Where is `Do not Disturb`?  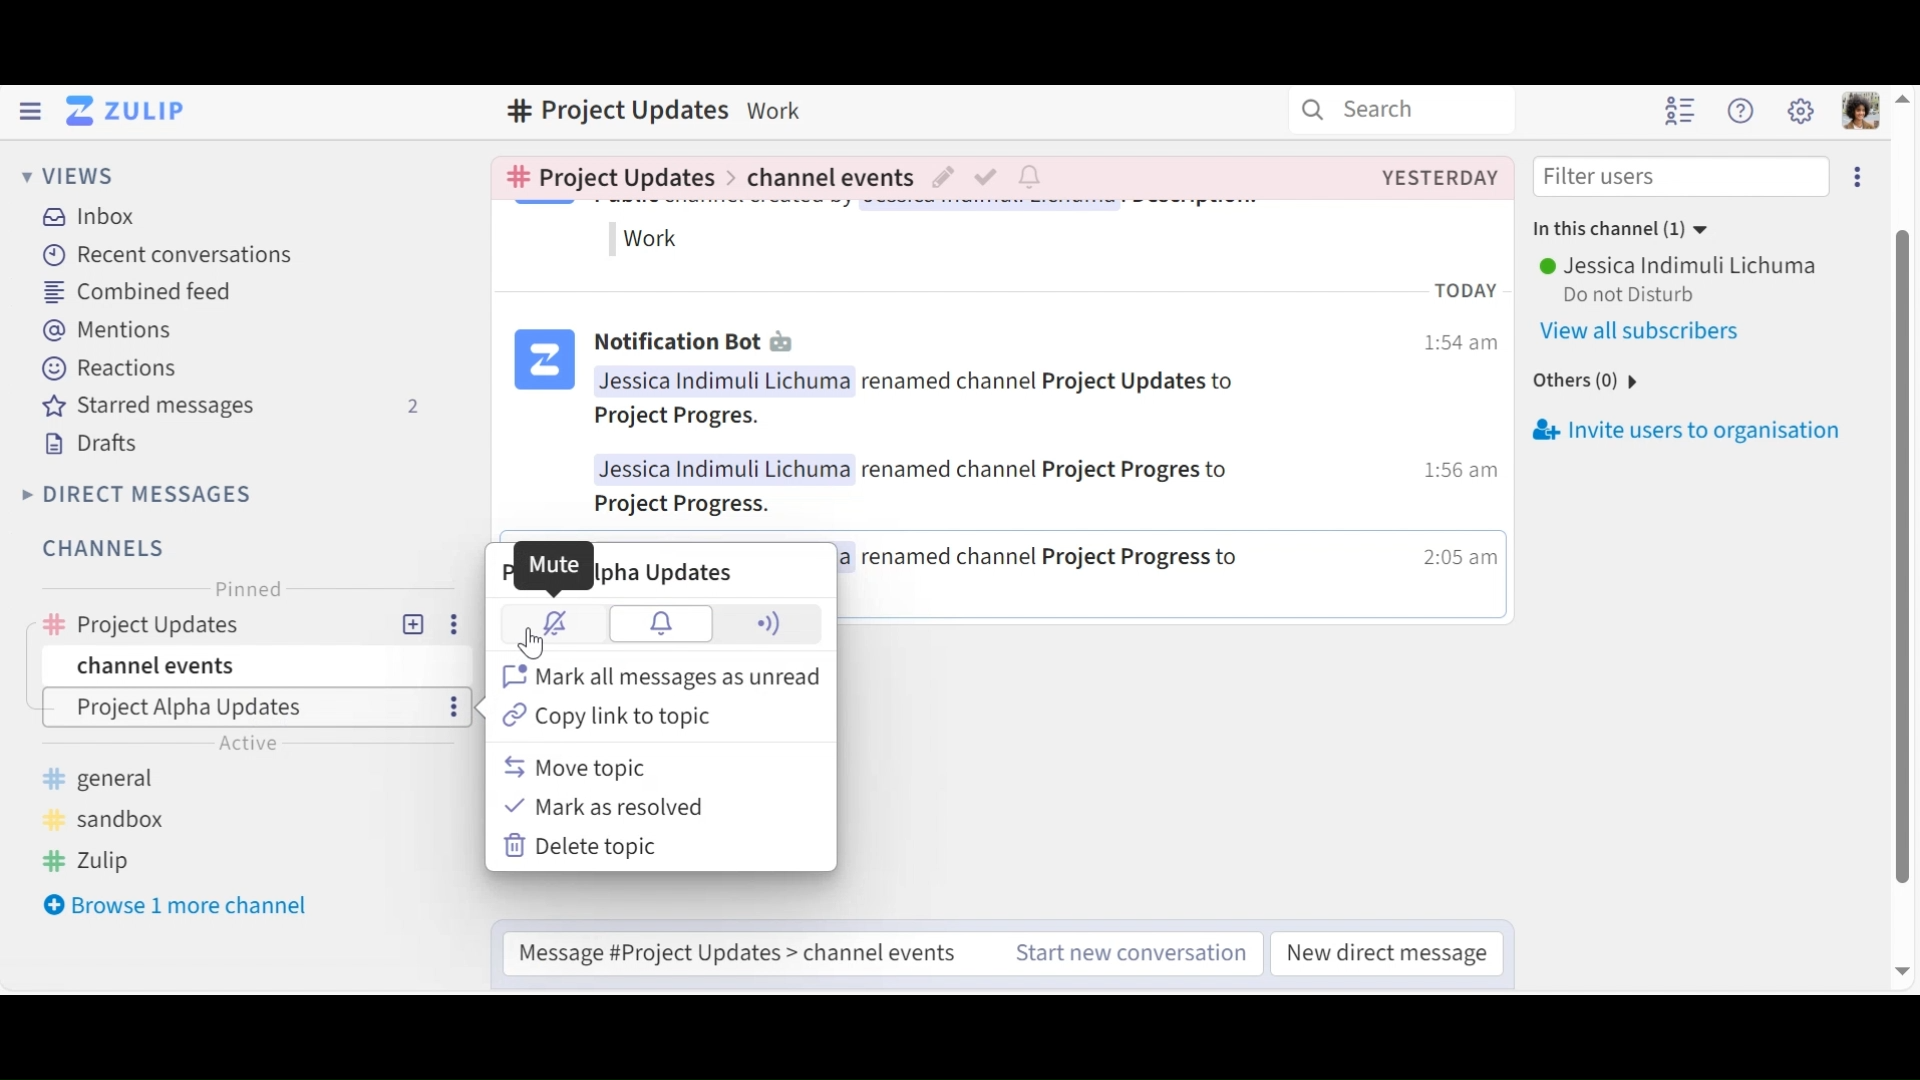 Do not Disturb is located at coordinates (1641, 294).